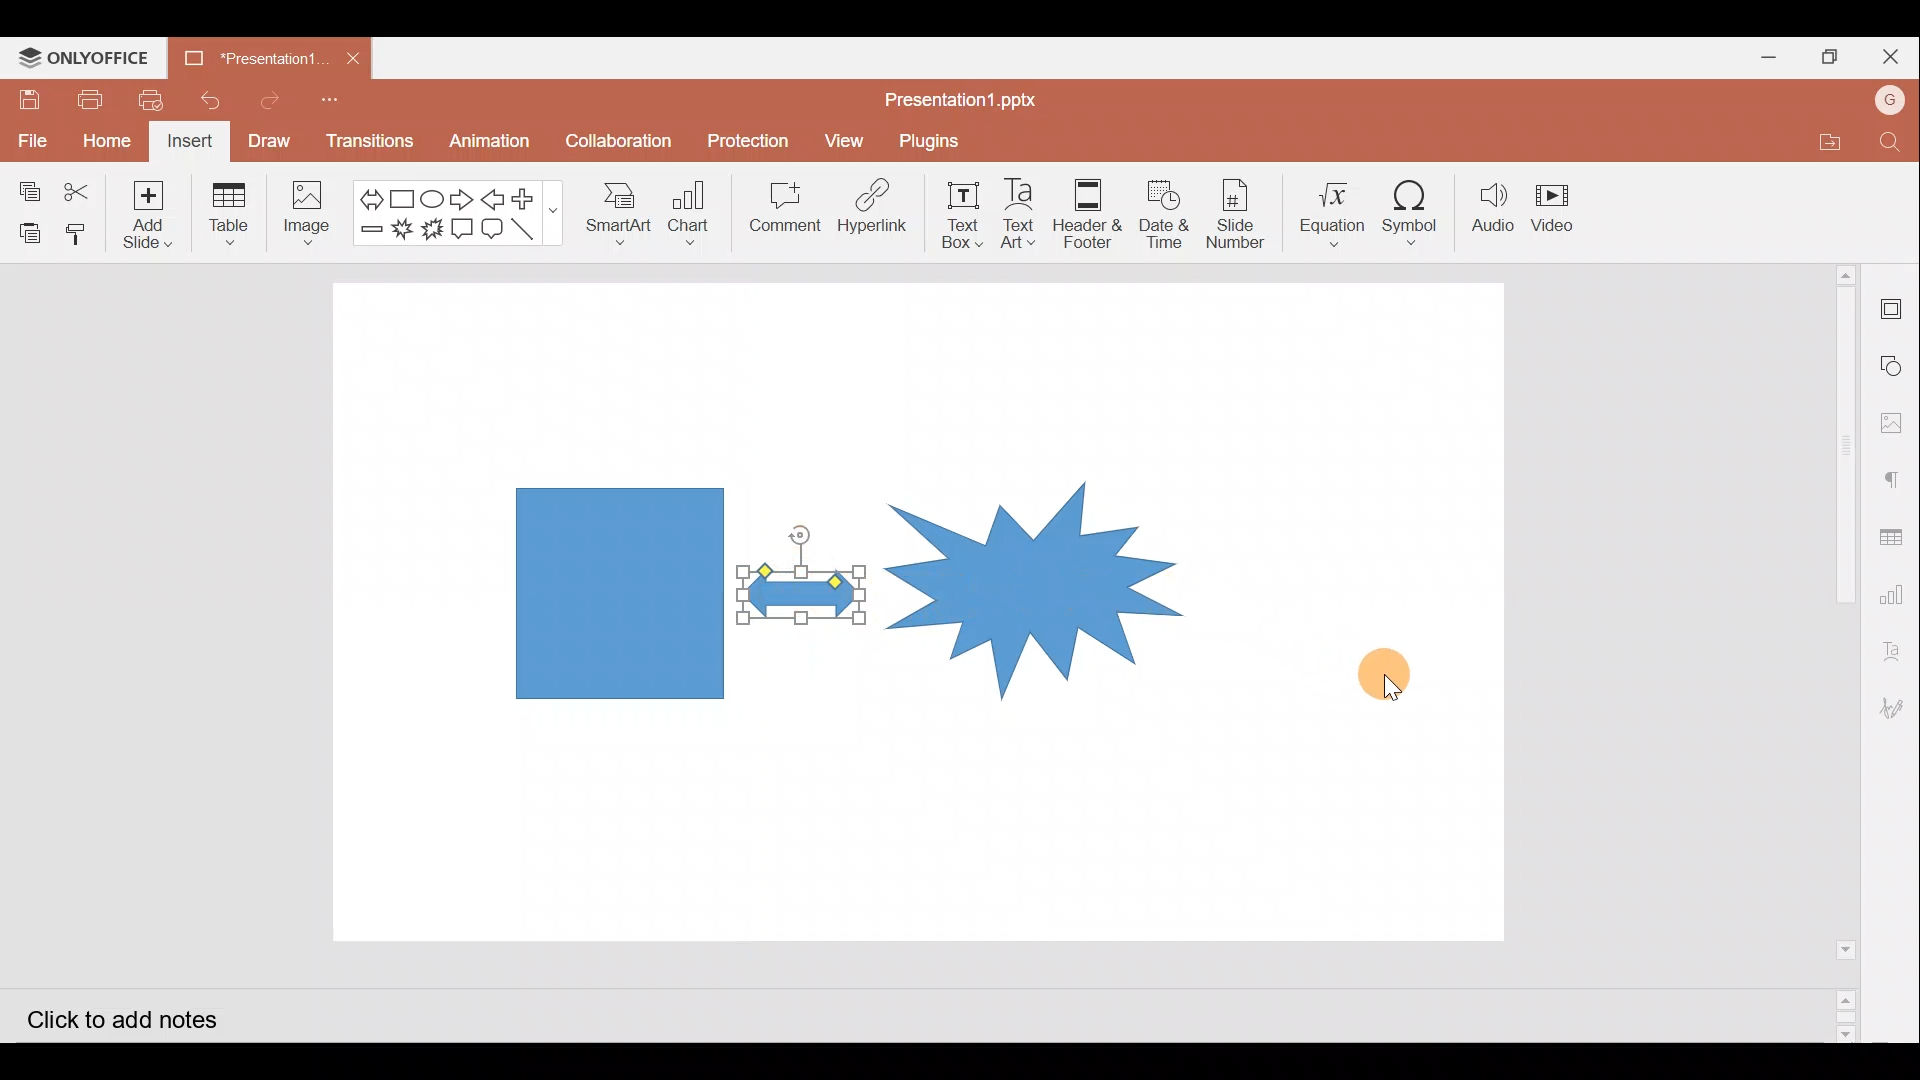 The height and width of the screenshot is (1080, 1920). I want to click on Audio, so click(1495, 208).